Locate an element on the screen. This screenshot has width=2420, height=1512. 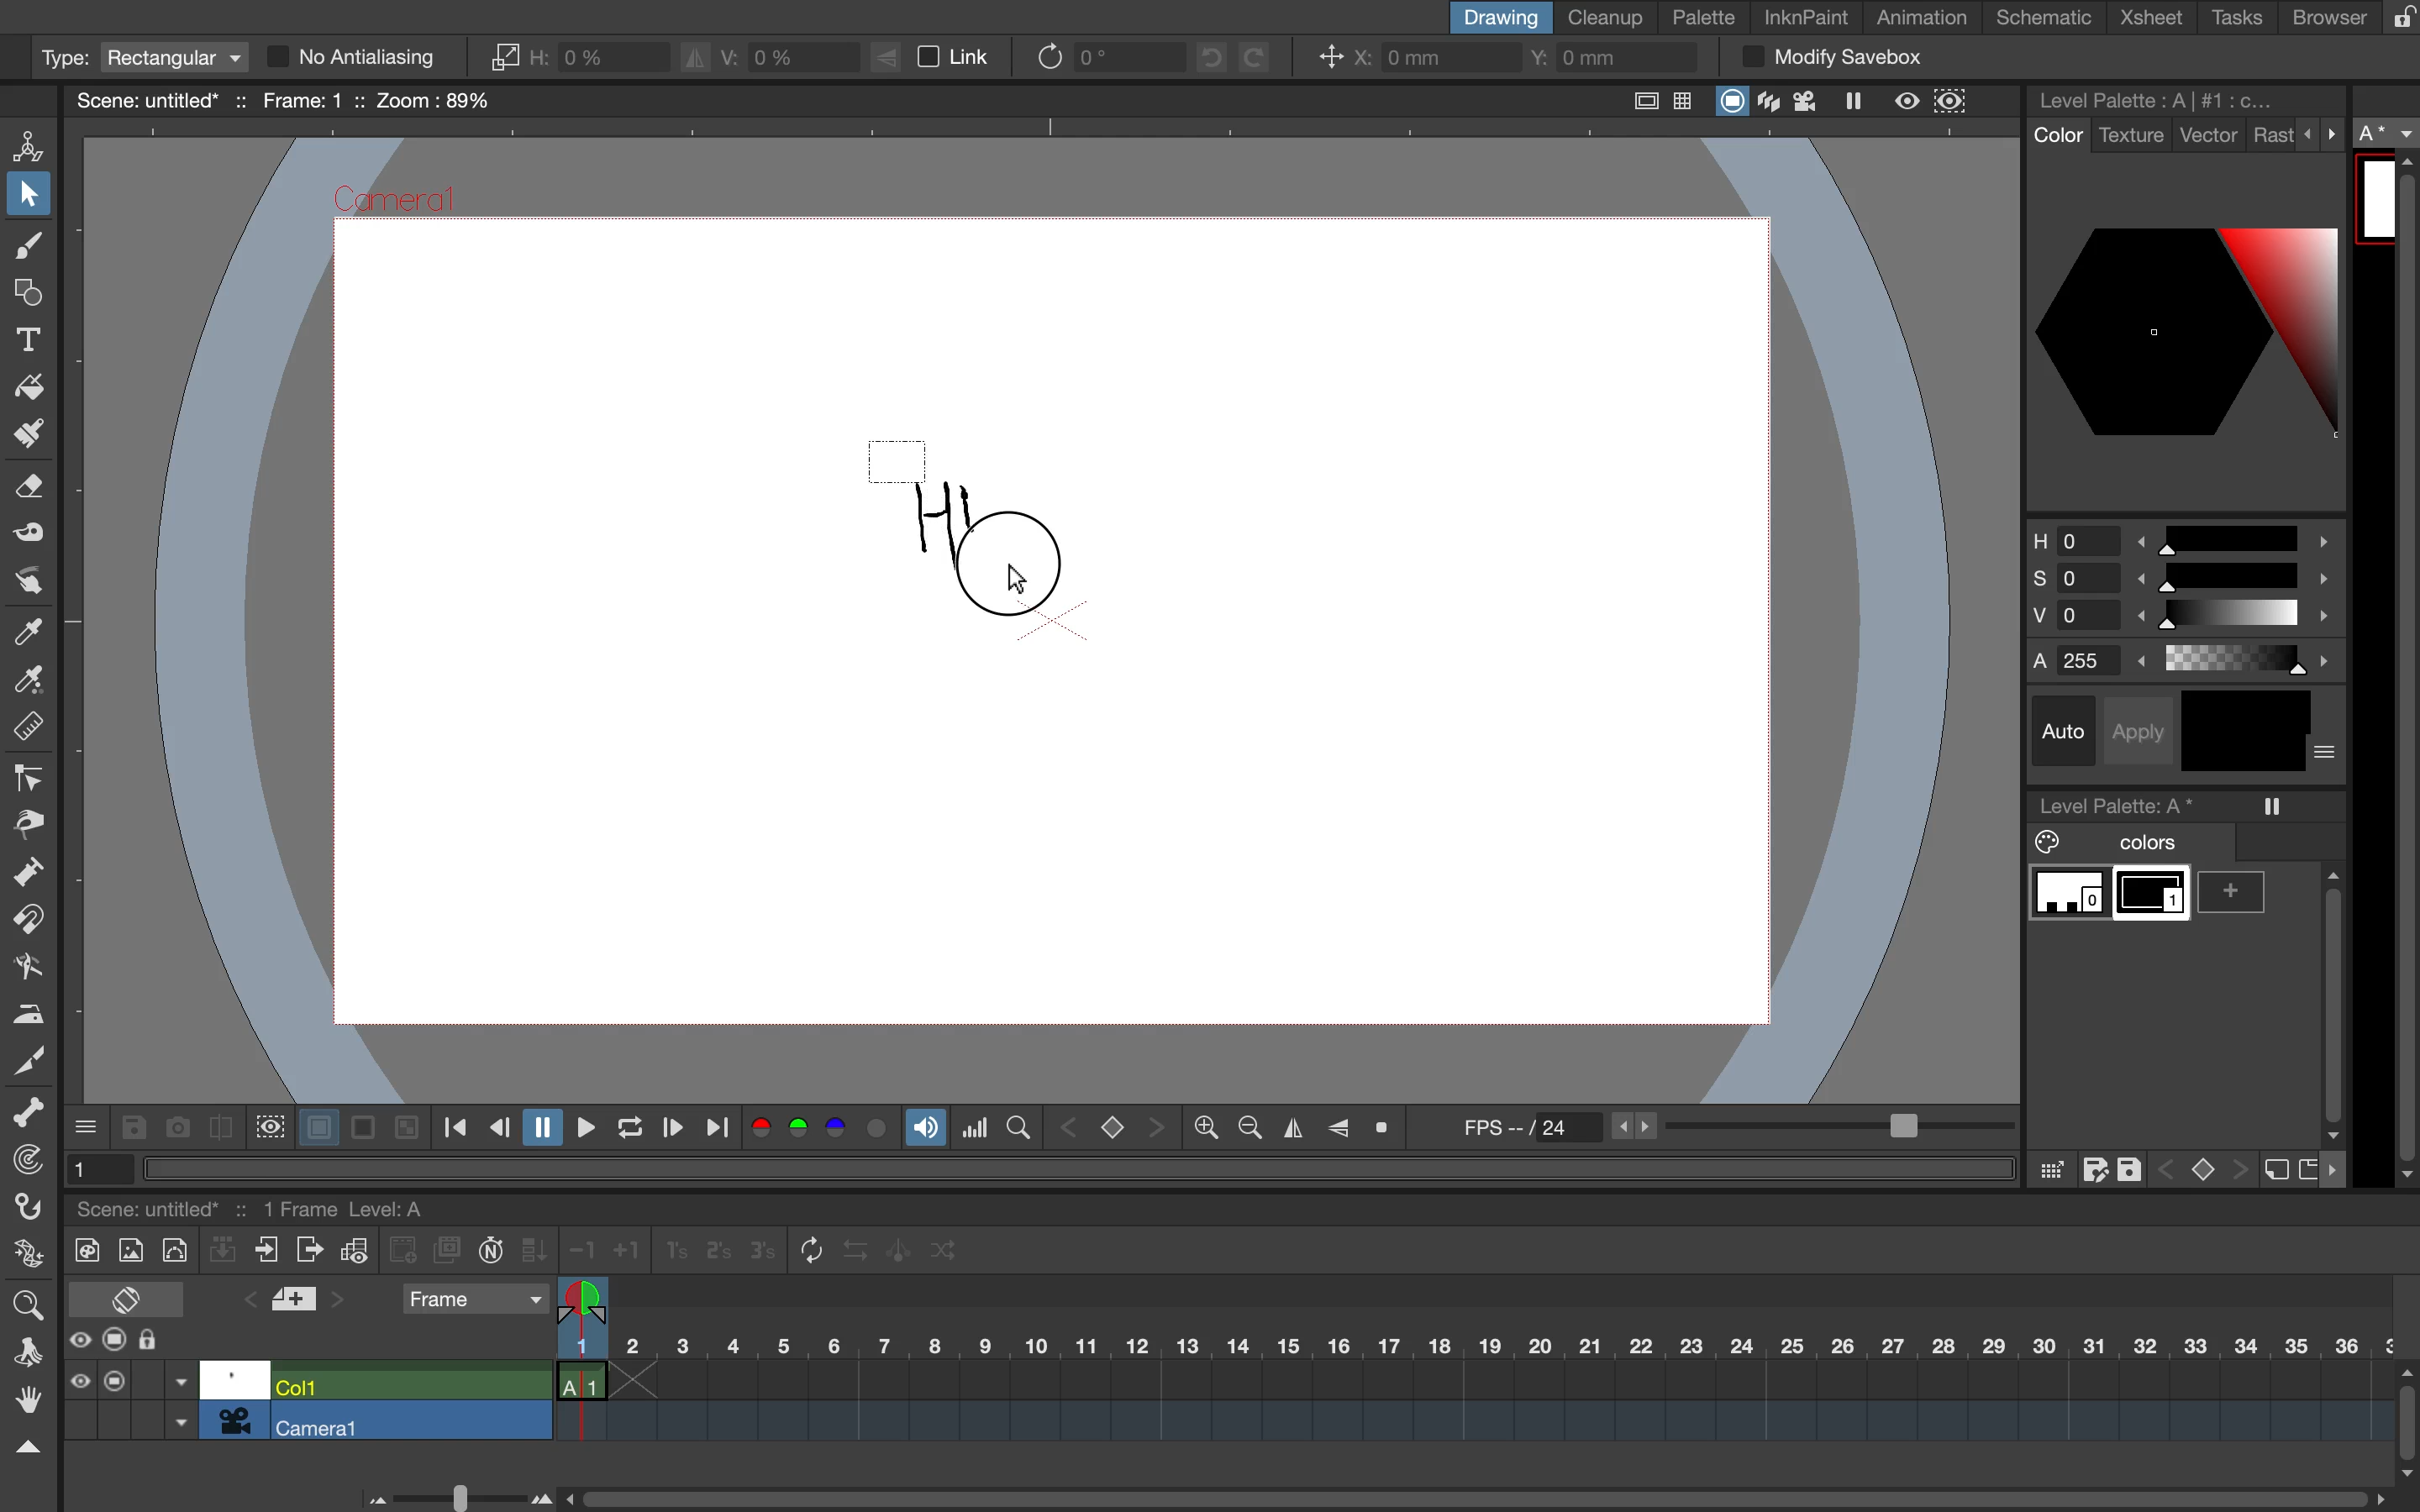
camera is located at coordinates (235, 1420).